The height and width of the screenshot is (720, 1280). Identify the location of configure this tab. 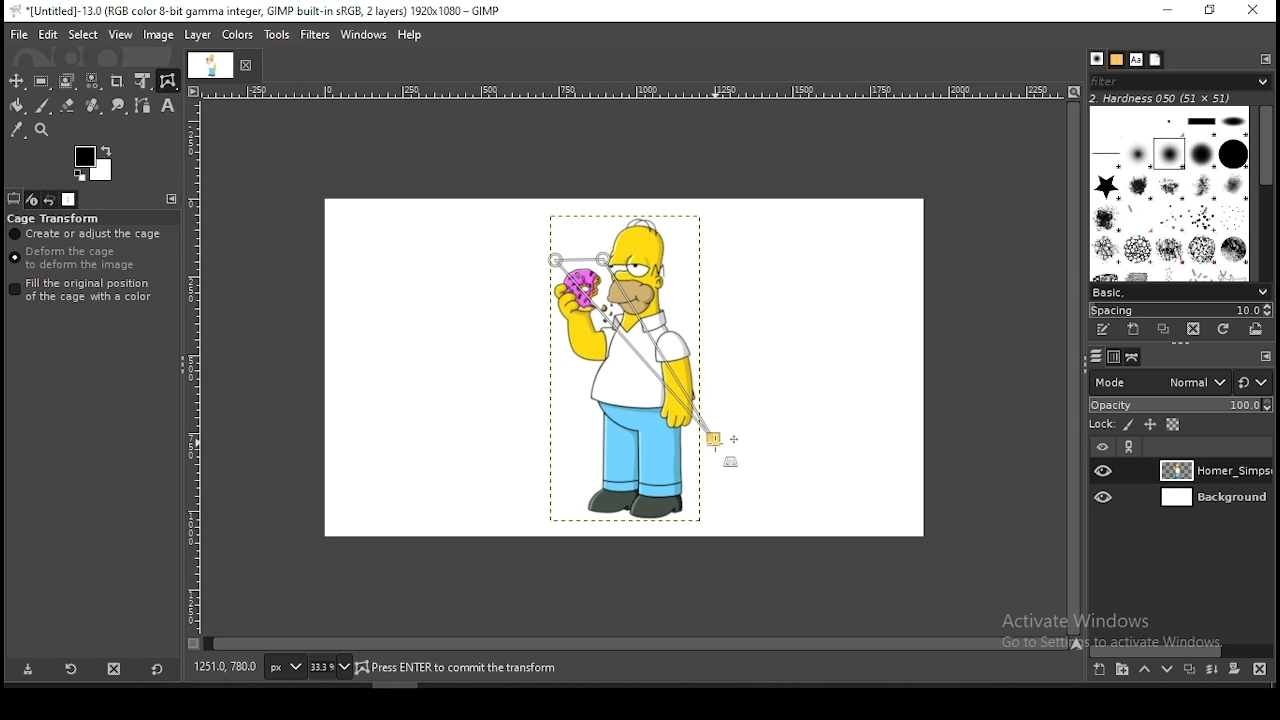
(1266, 358).